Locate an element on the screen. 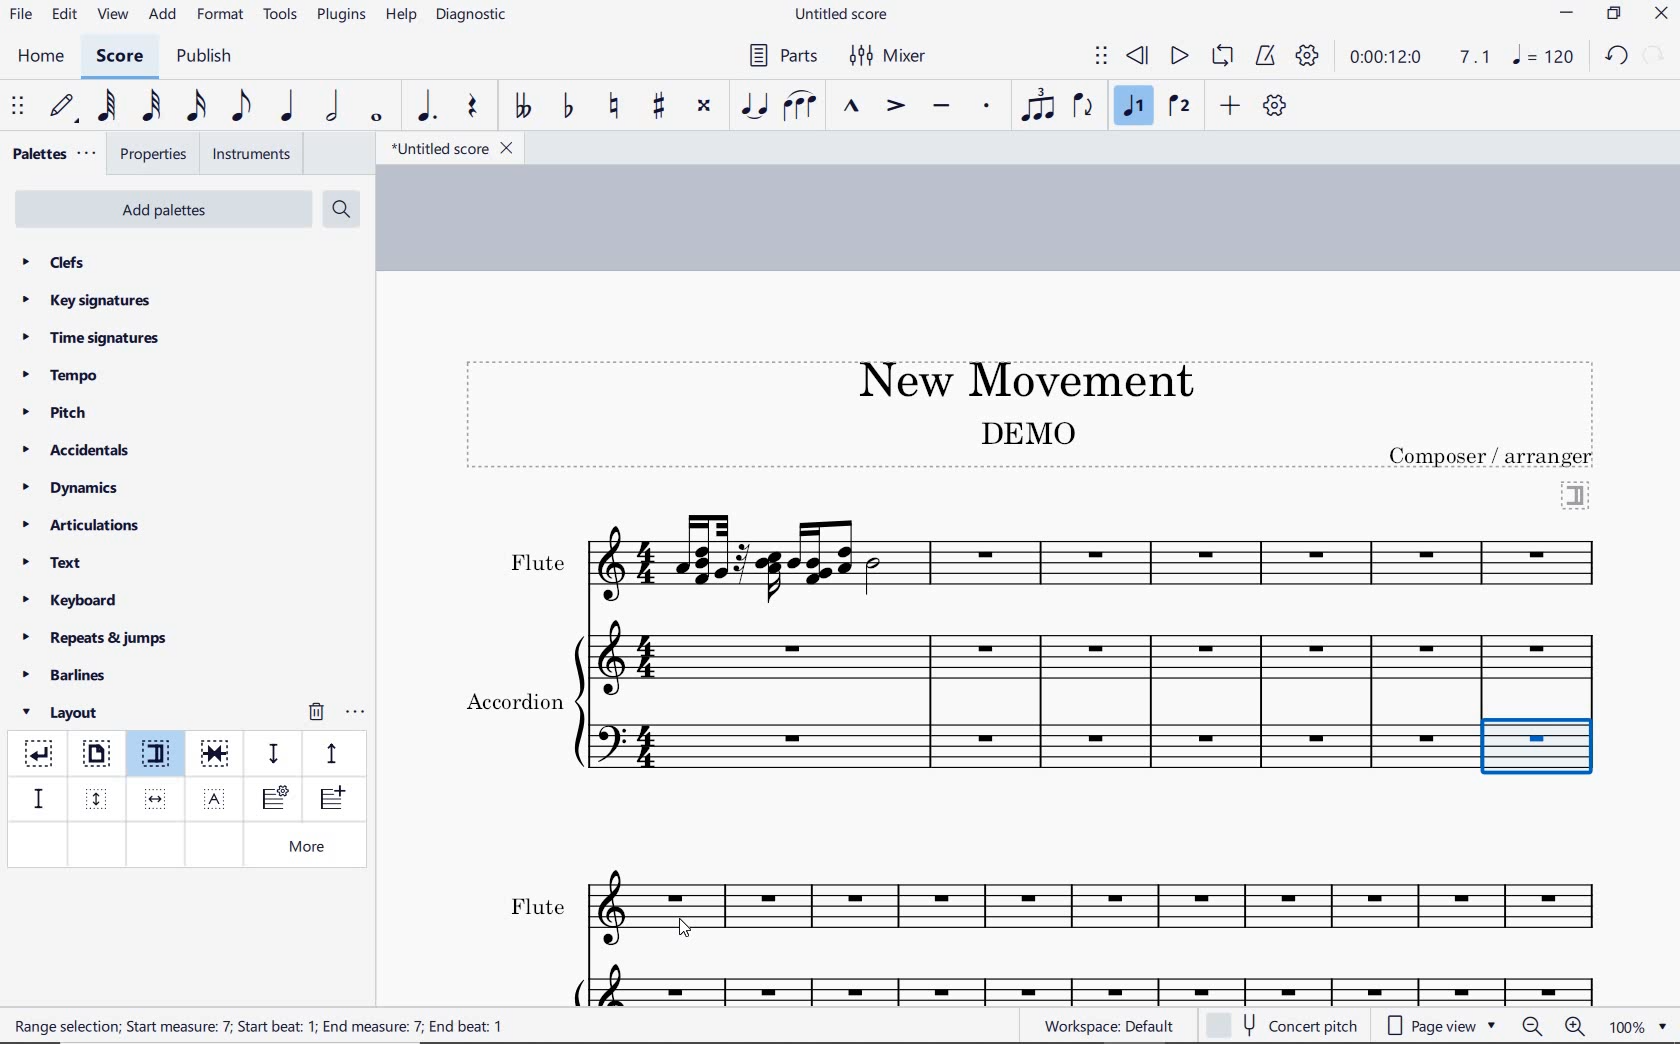  zoom factor is located at coordinates (1638, 1026).